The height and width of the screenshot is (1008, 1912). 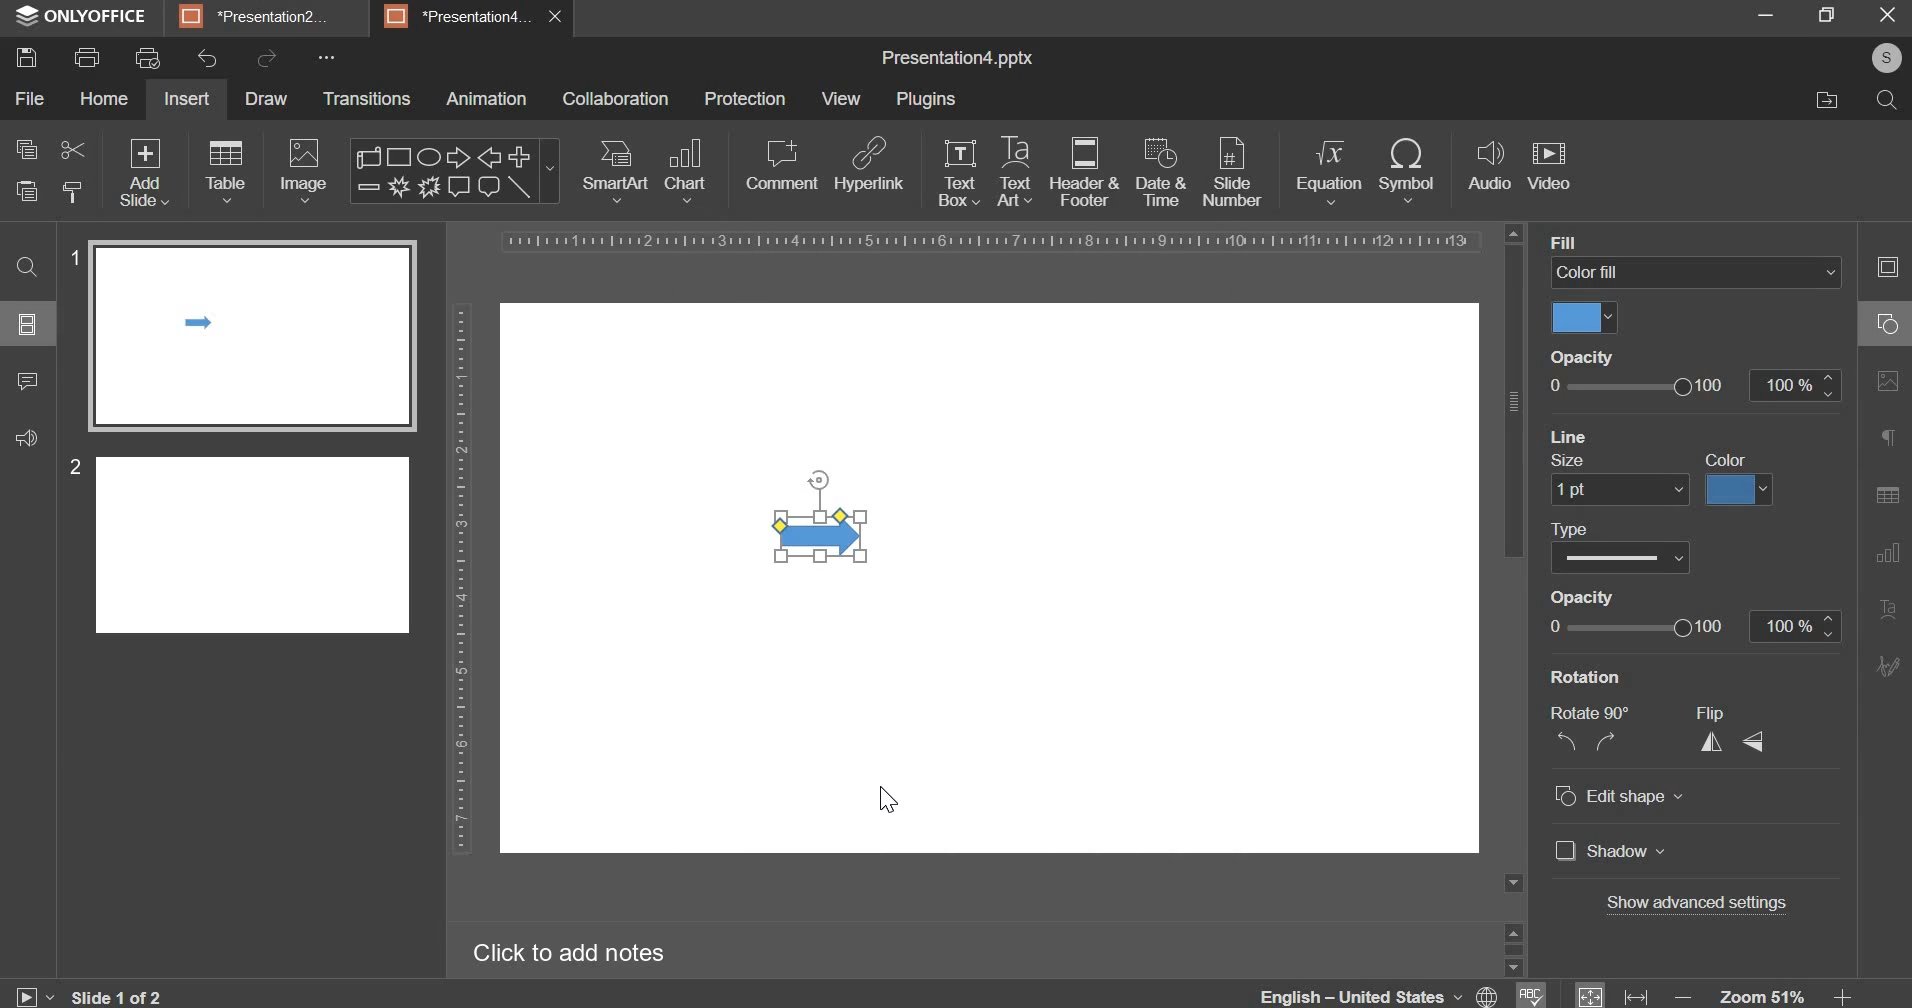 I want to click on arrow, so click(x=824, y=535).